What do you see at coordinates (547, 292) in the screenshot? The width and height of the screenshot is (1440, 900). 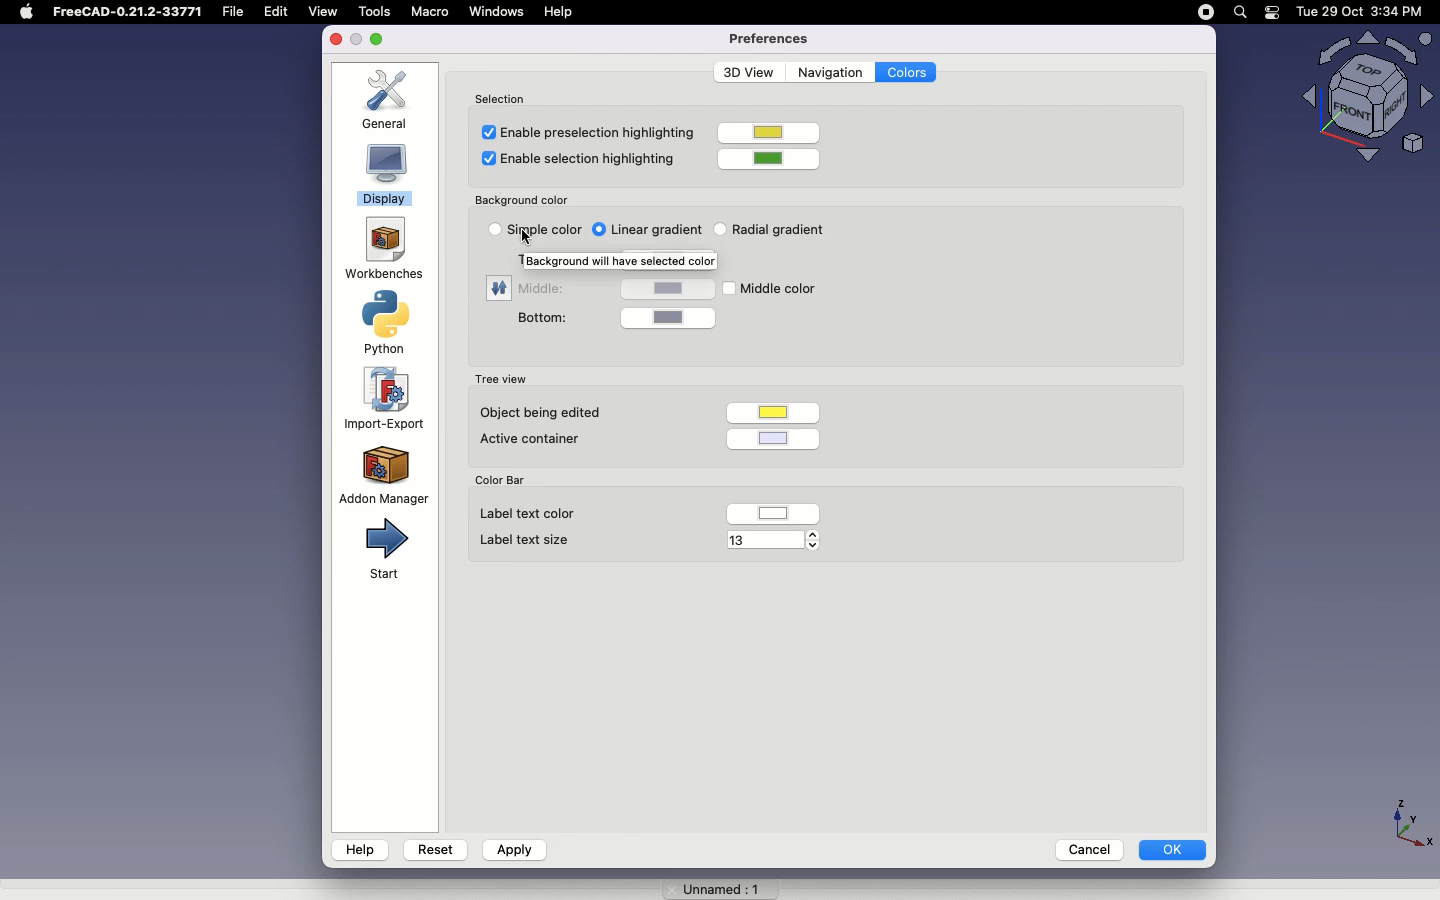 I see `Middle` at bounding box center [547, 292].